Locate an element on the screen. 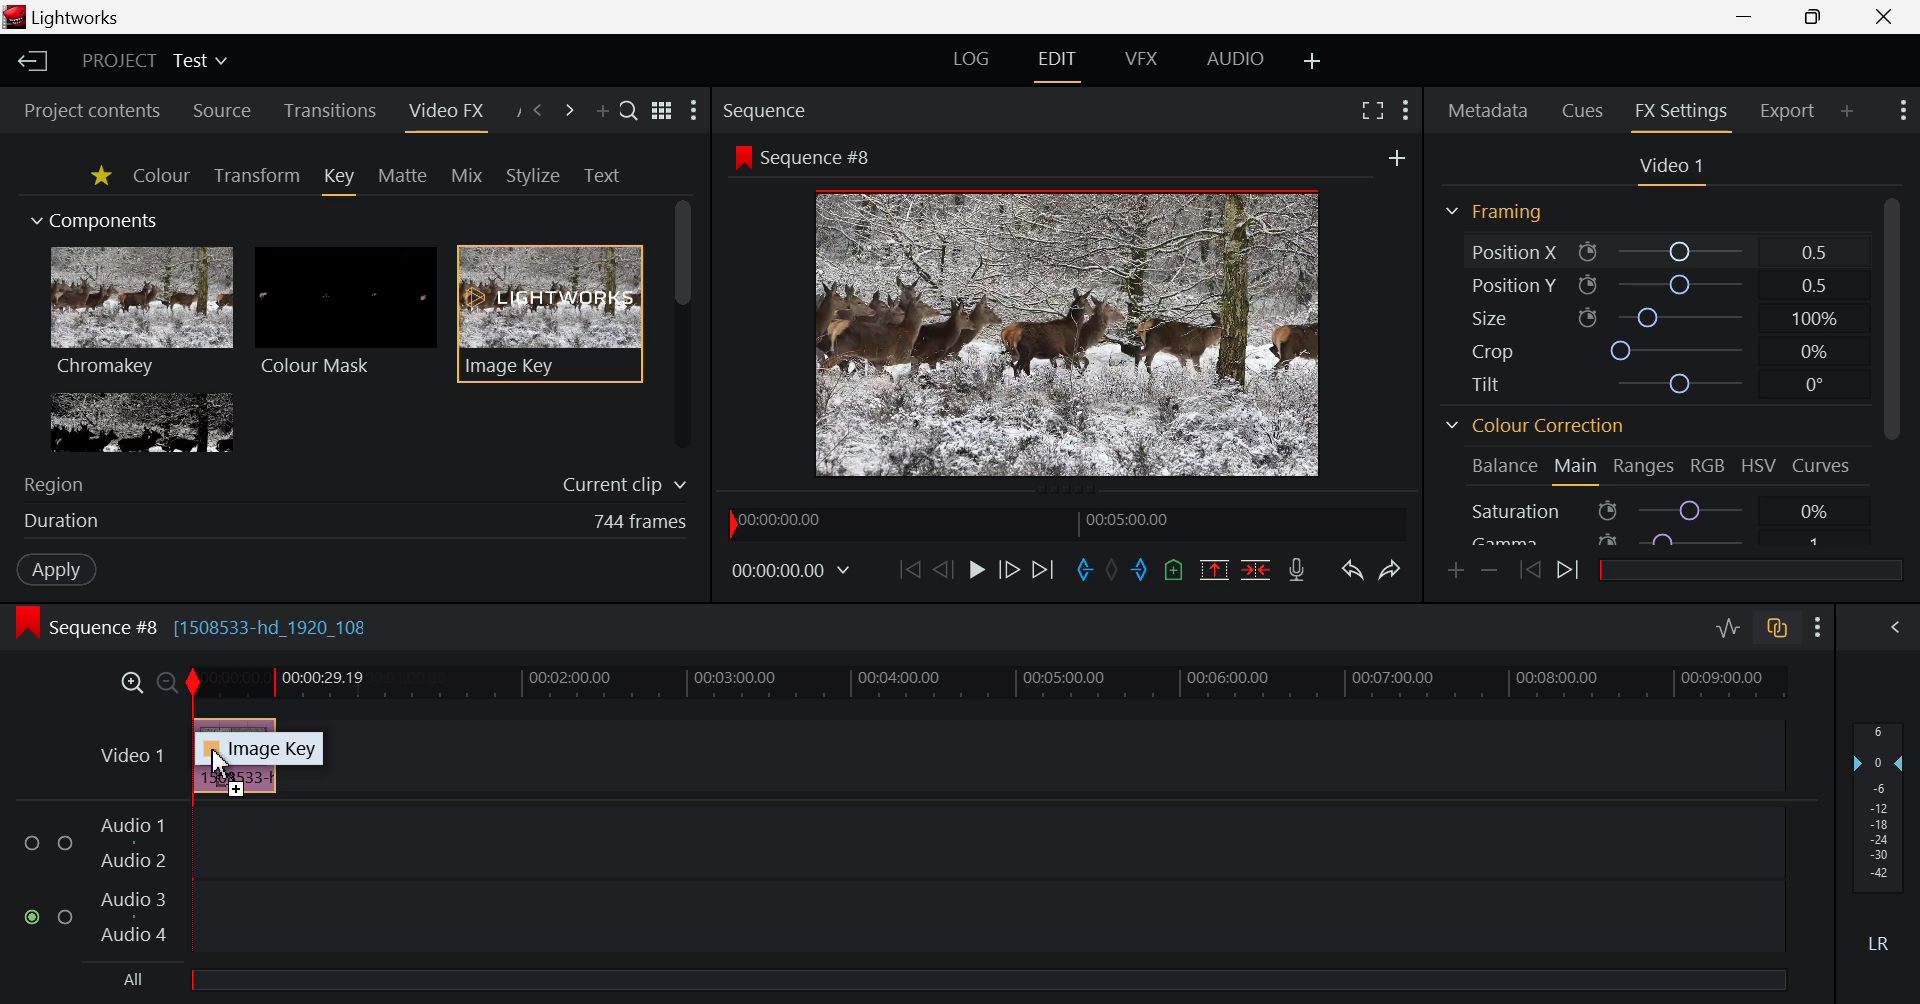 Image resolution: width=1920 pixels, height=1004 pixels. Favorites is located at coordinates (102, 179).